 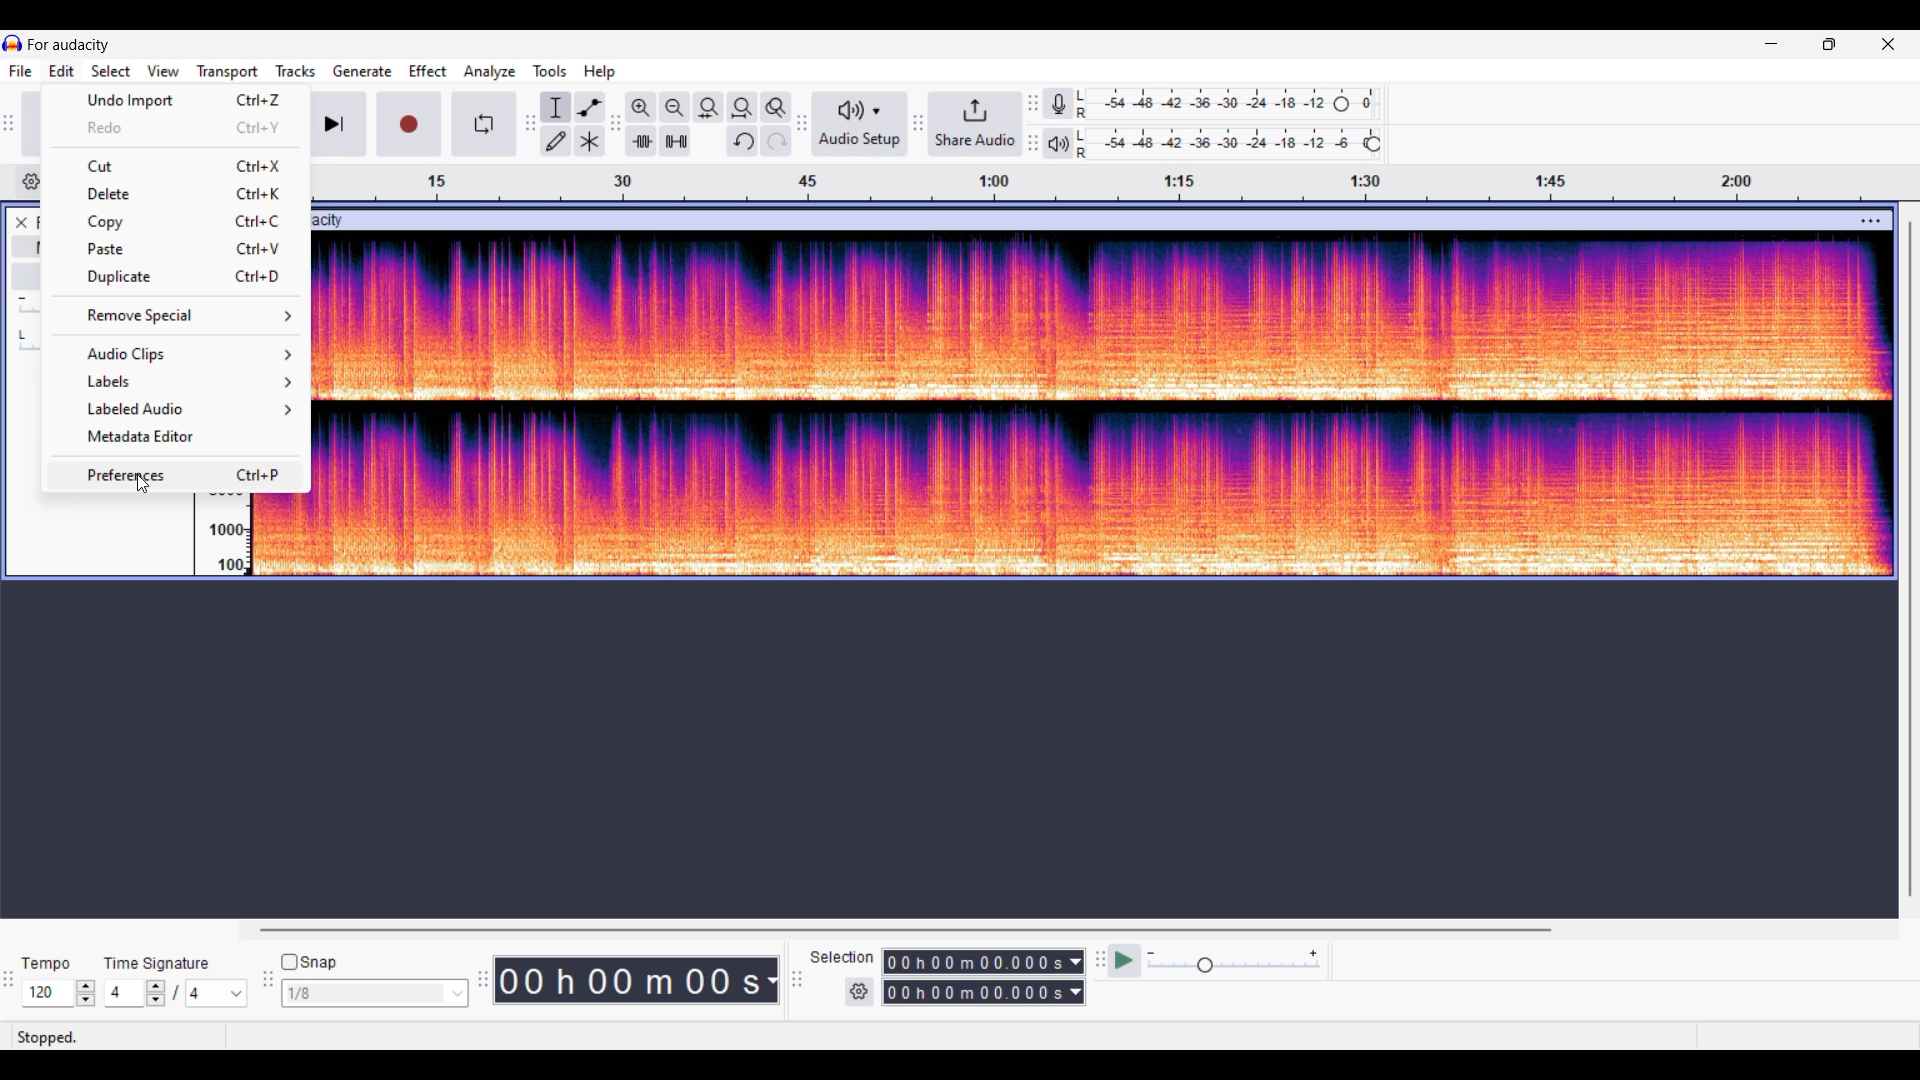 I want to click on Record/Record new track, so click(x=410, y=124).